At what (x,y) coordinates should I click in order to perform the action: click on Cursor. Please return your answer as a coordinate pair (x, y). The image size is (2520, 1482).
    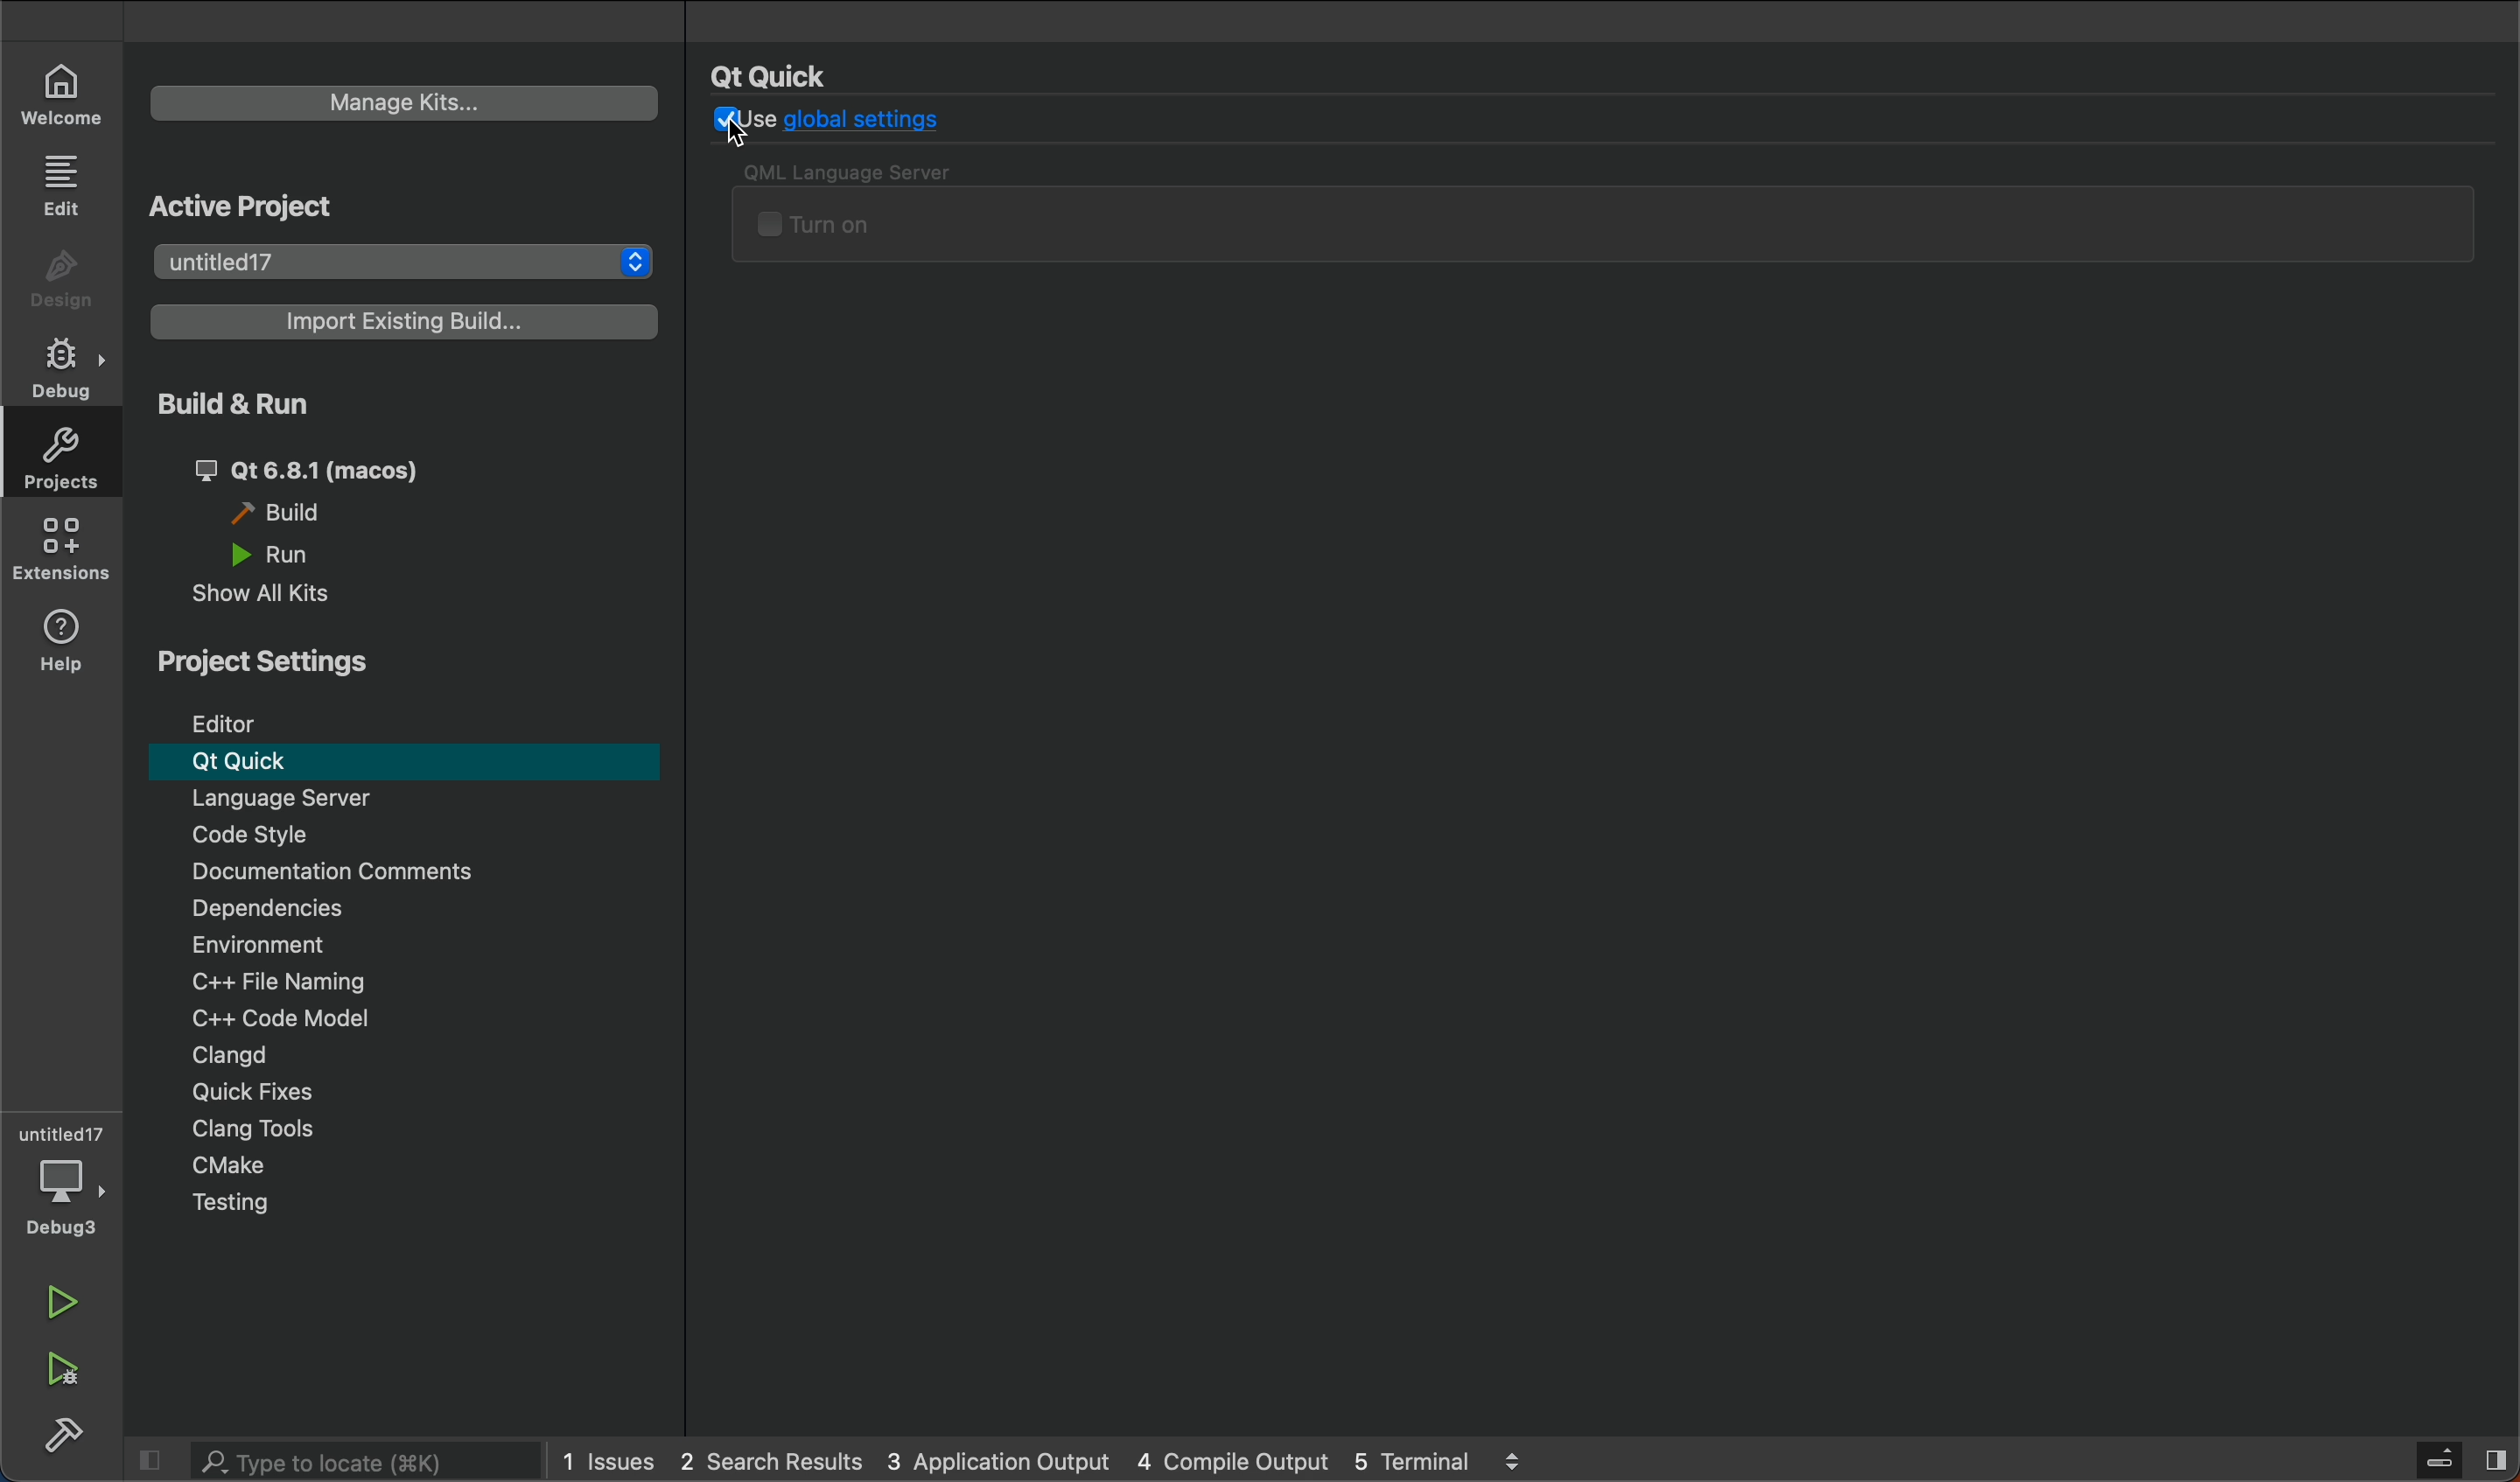
    Looking at the image, I should click on (732, 133).